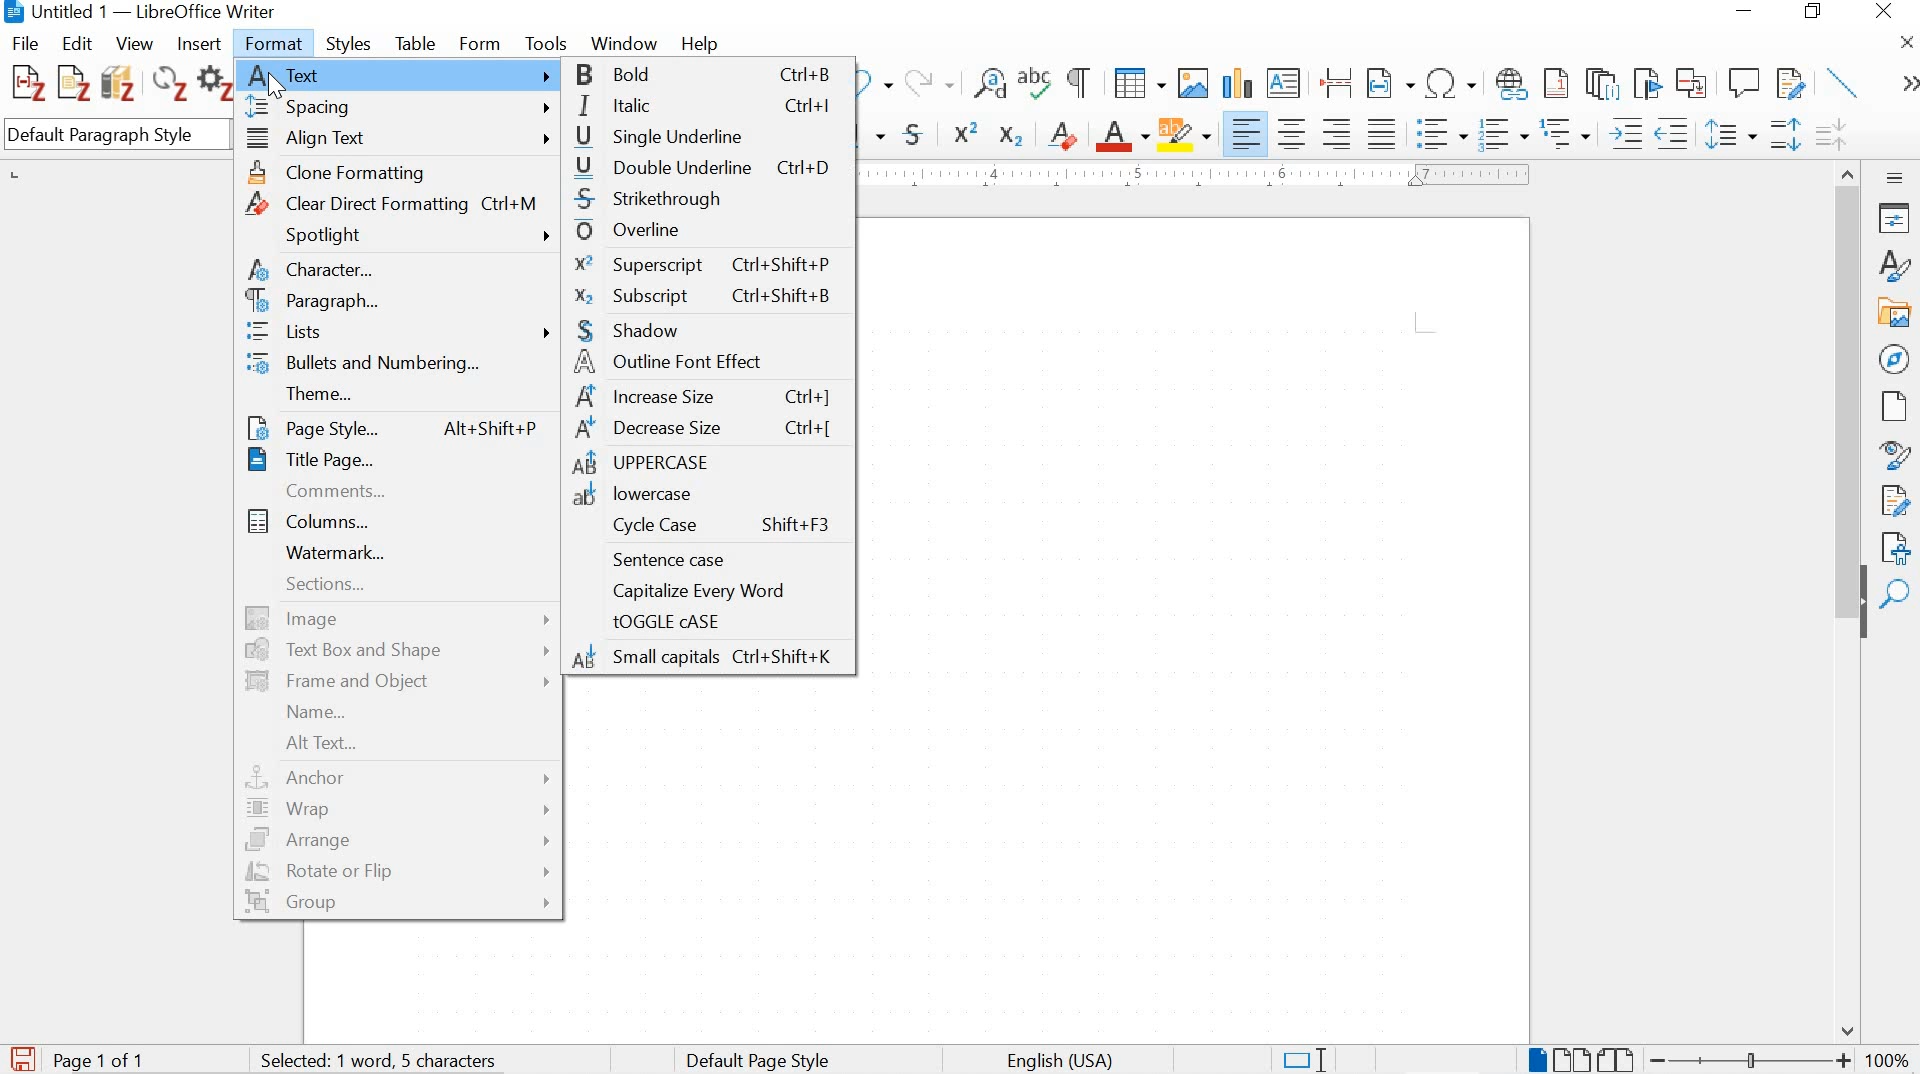 This screenshot has height=1074, width=1920. What do you see at coordinates (1896, 177) in the screenshot?
I see `sidebar settings` at bounding box center [1896, 177].